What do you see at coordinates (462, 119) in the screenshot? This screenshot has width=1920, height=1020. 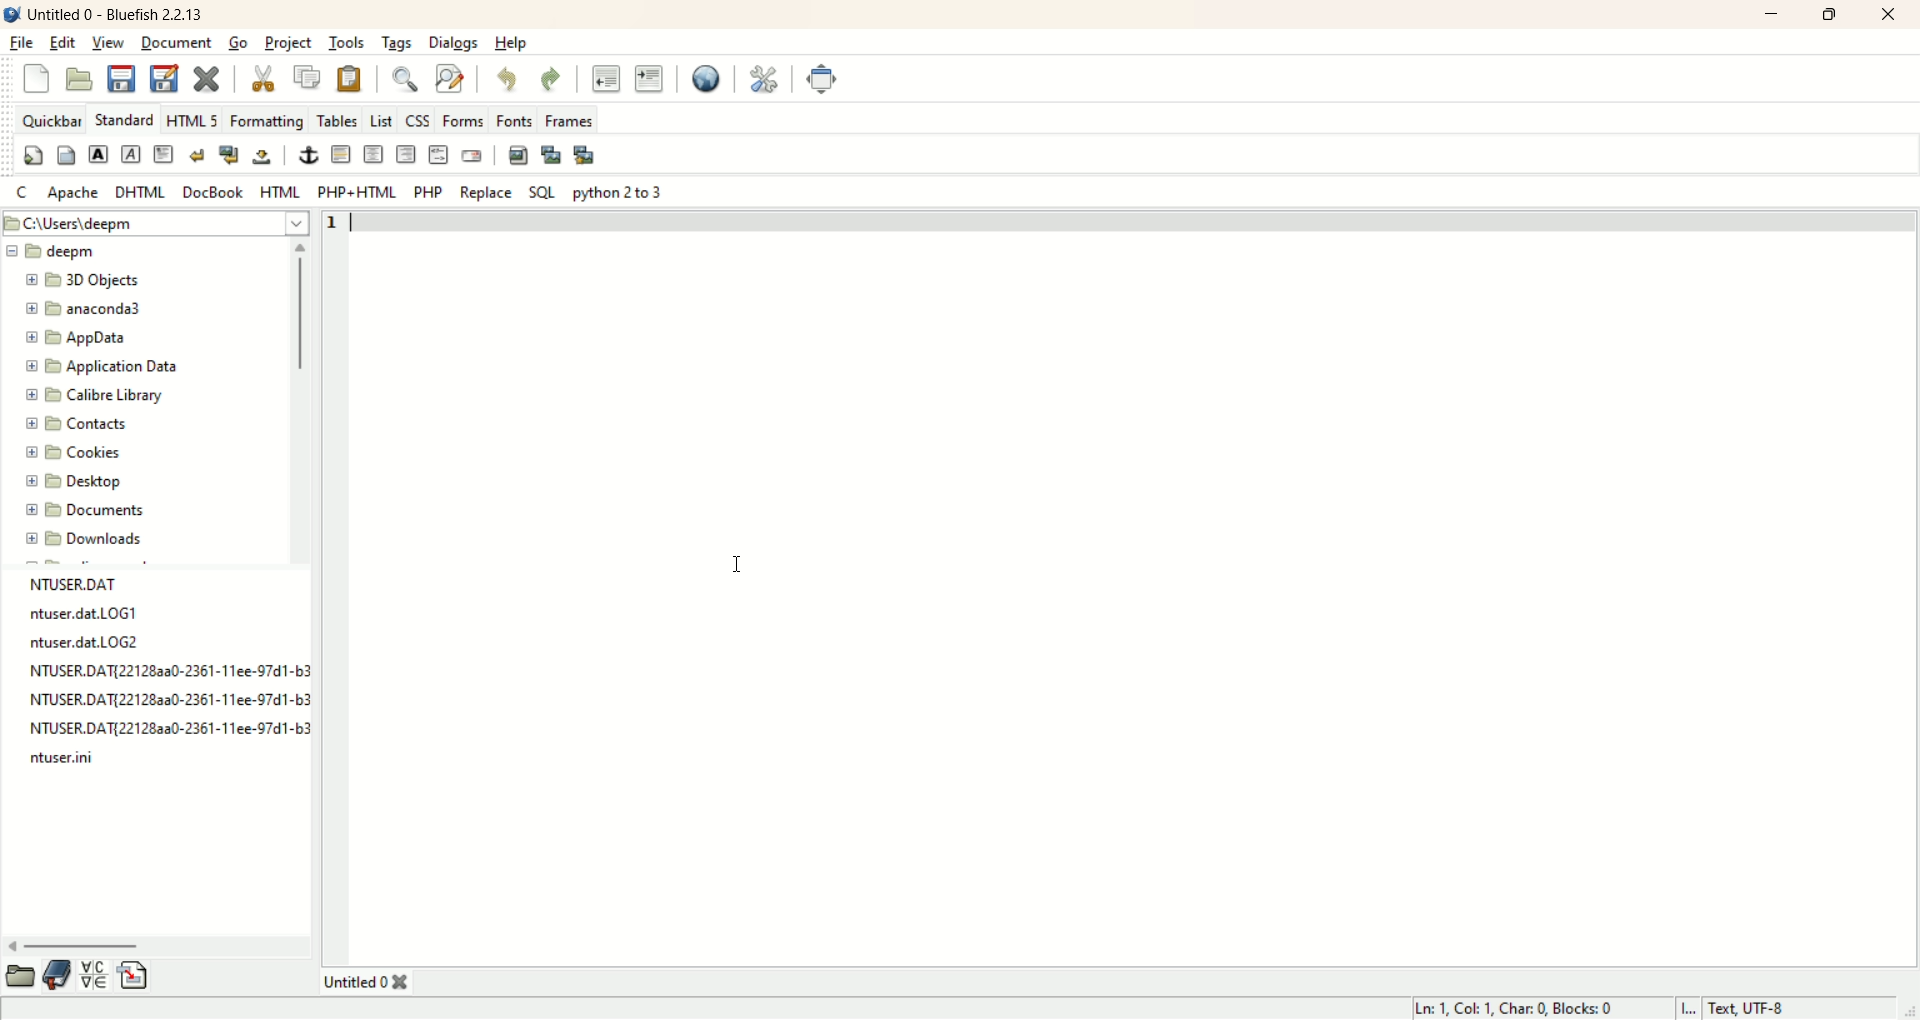 I see `forms` at bounding box center [462, 119].